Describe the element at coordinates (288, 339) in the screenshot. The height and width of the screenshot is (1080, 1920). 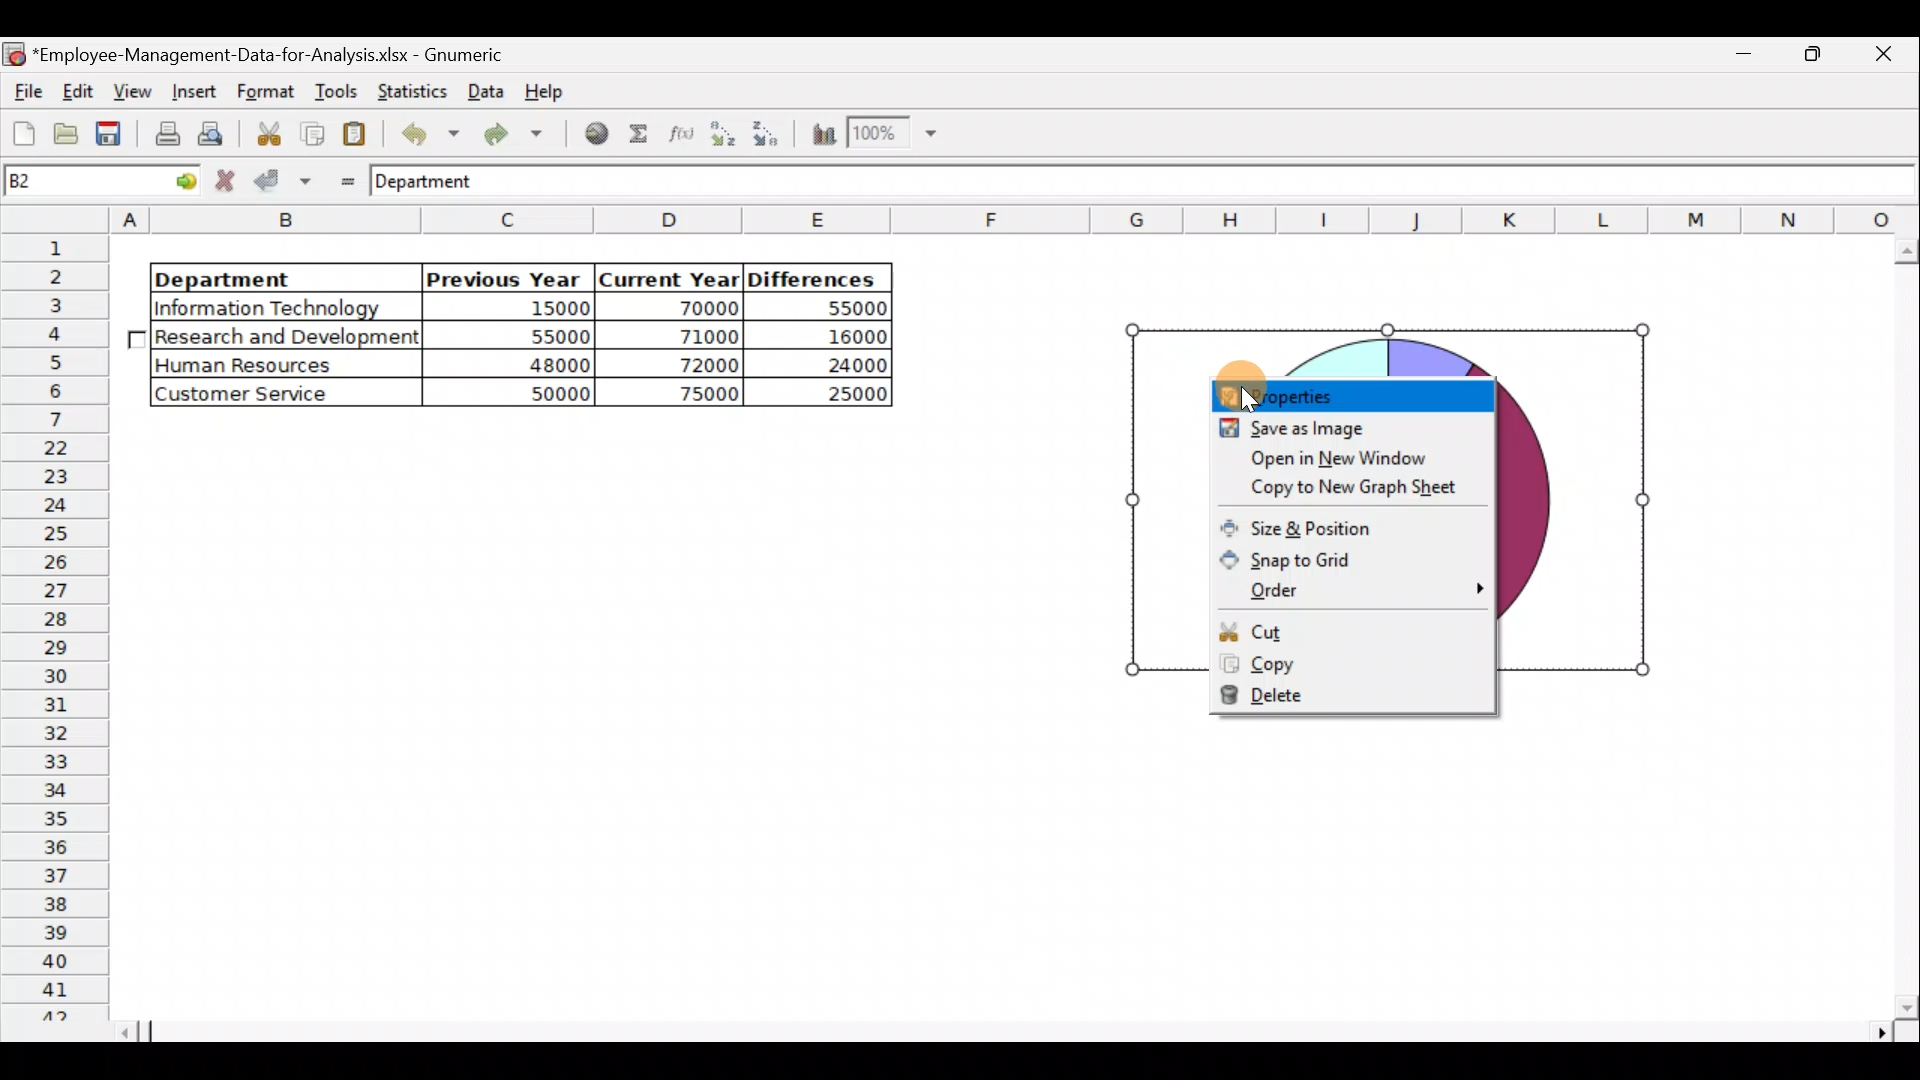
I see `Research and Development` at that location.